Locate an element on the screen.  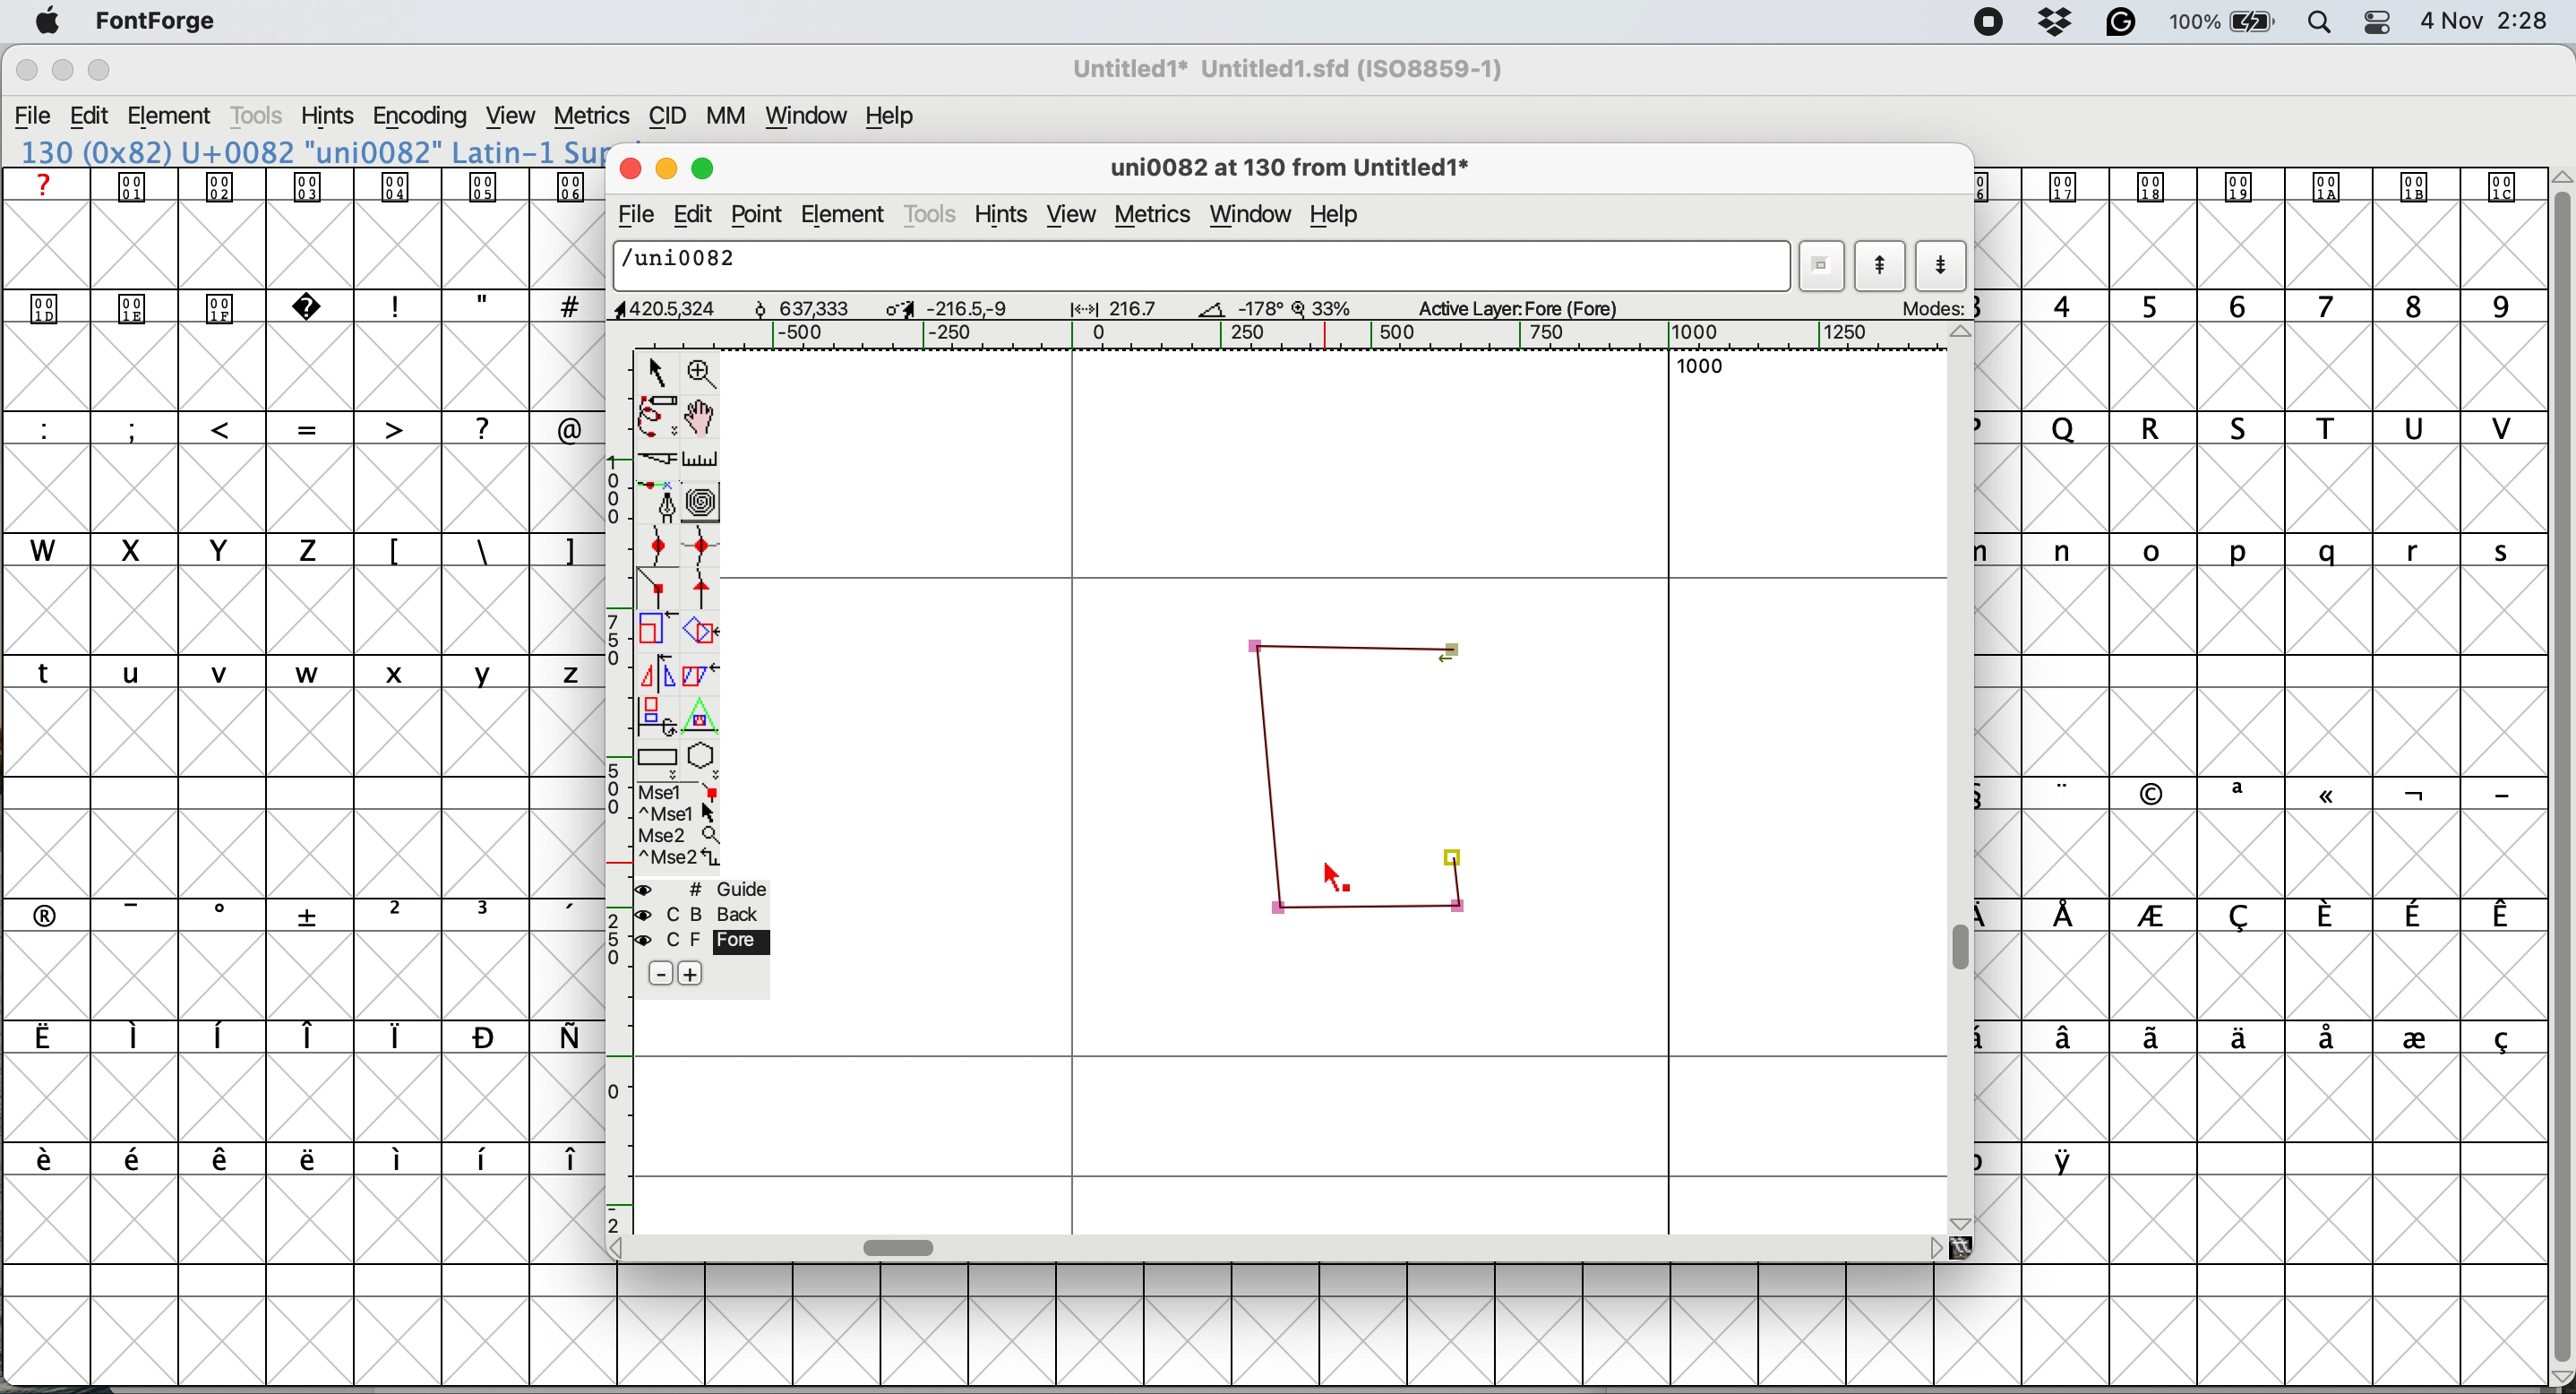
corner points connected is located at coordinates (1272, 780).